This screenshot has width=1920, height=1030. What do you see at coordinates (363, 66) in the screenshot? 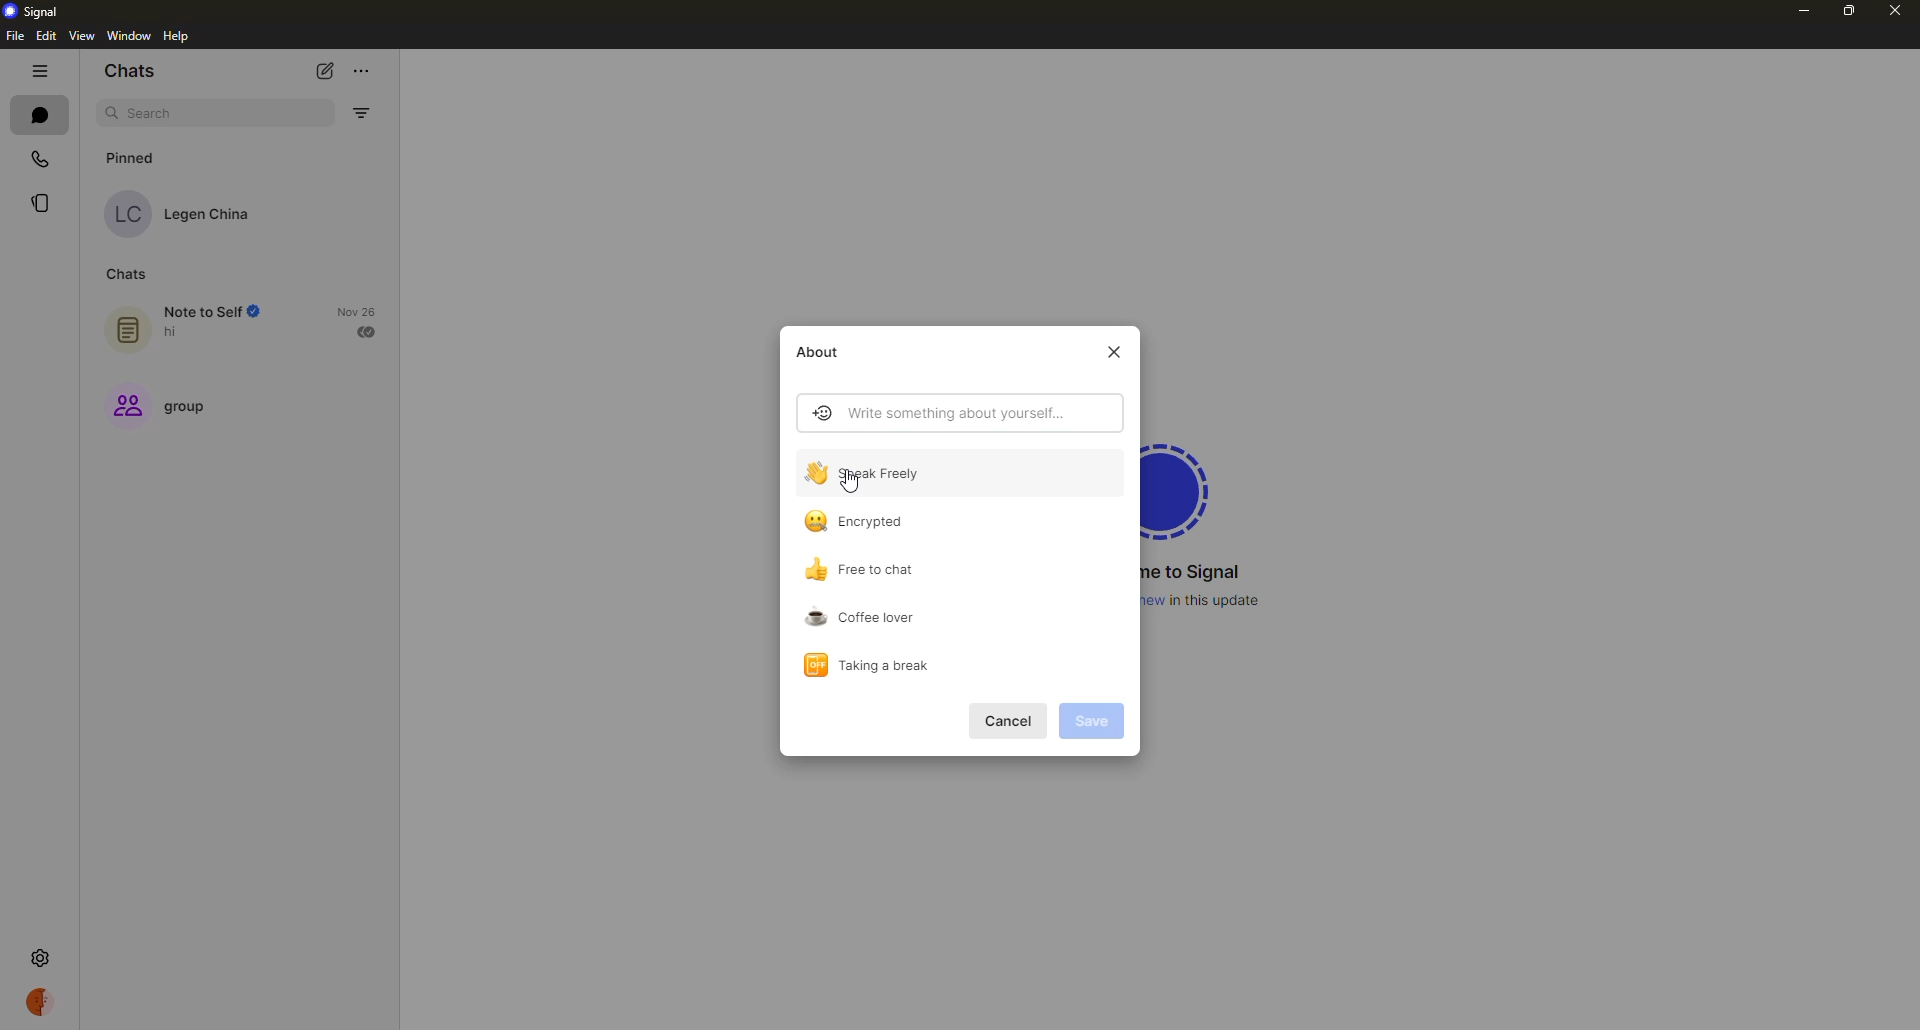
I see `more` at bounding box center [363, 66].